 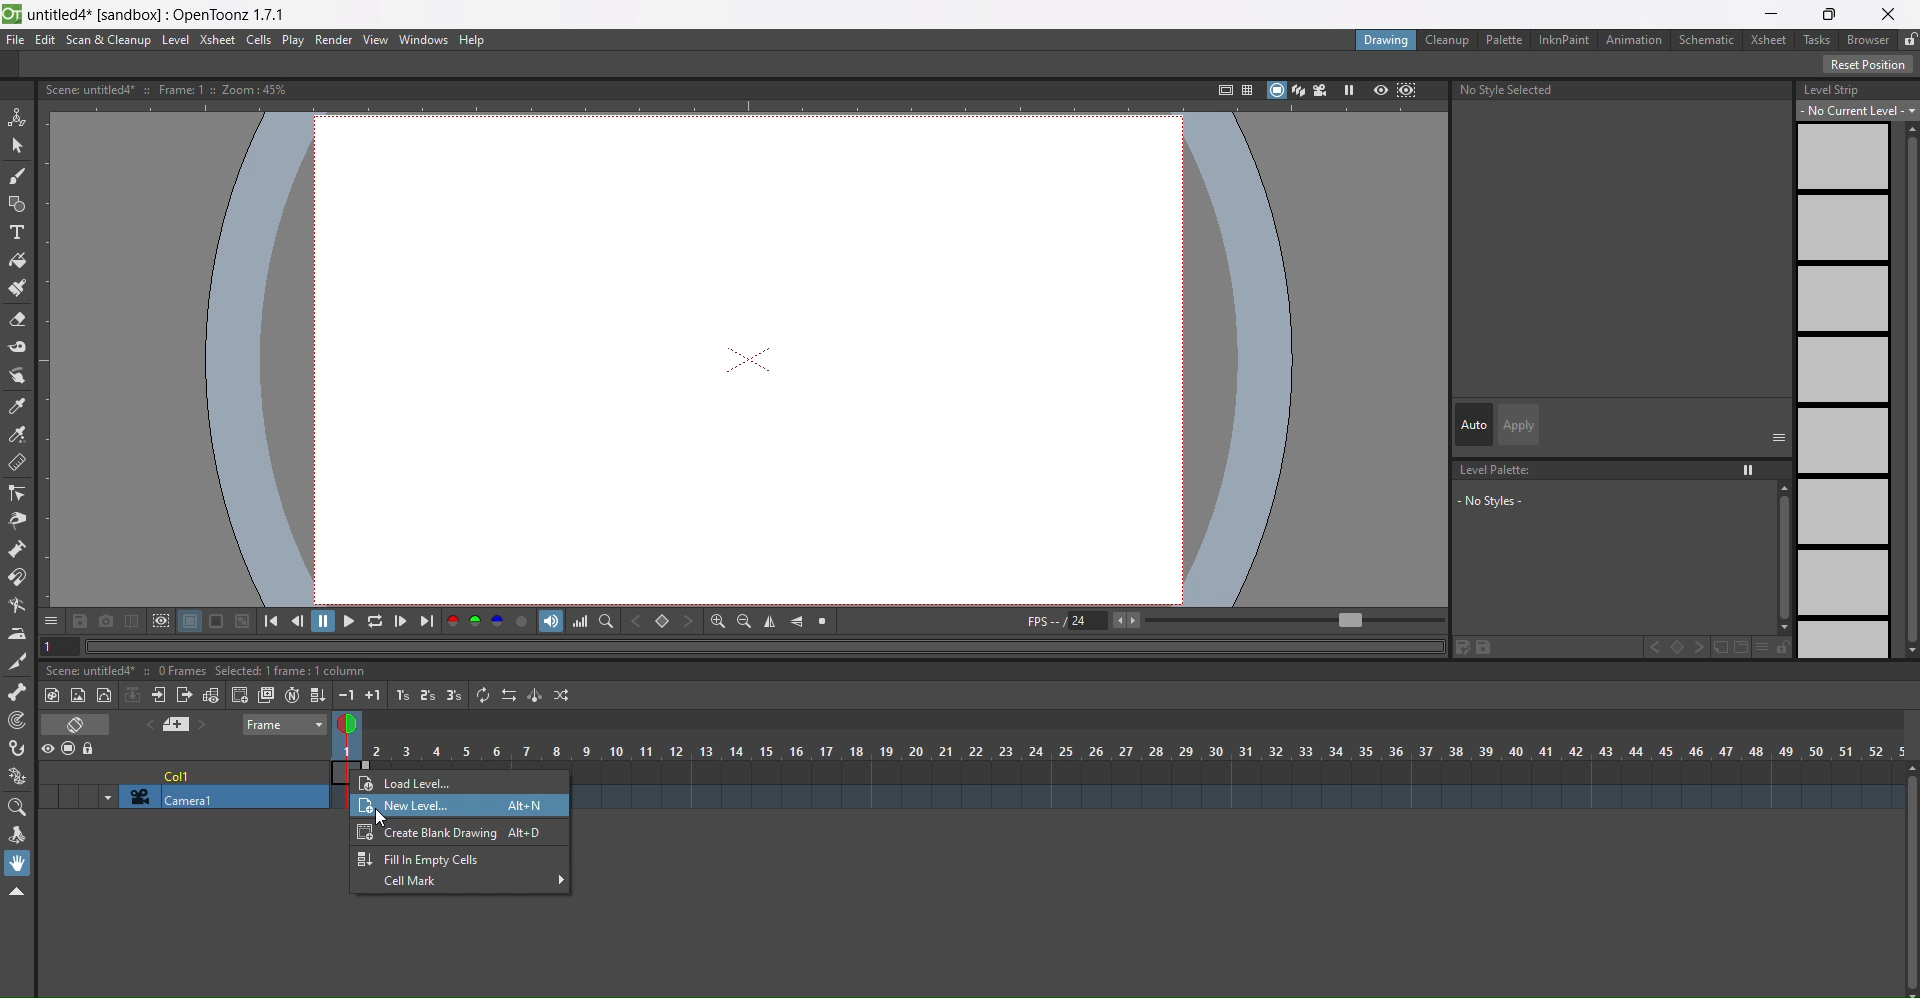 I want to click on no style selected, so click(x=1624, y=93).